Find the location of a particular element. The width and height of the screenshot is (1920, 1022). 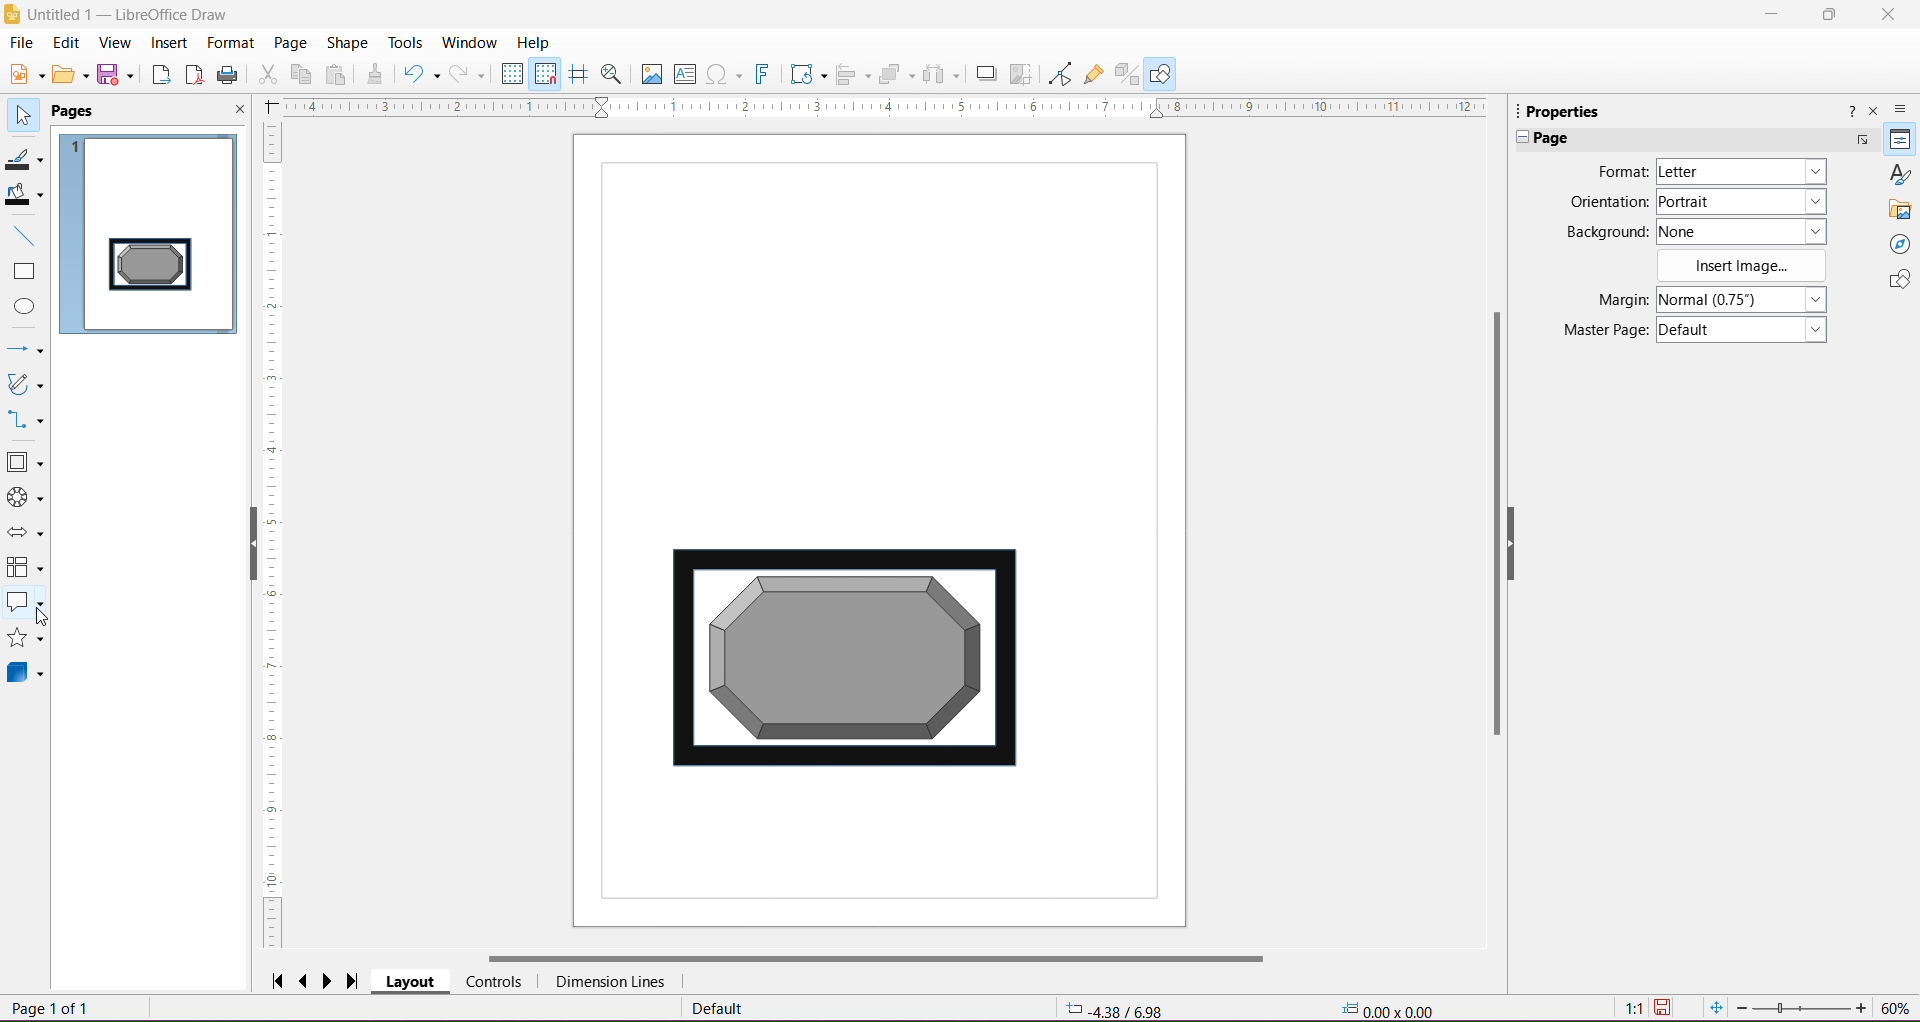

Untitled 1-LibreOffice Draw is located at coordinates (137, 13).